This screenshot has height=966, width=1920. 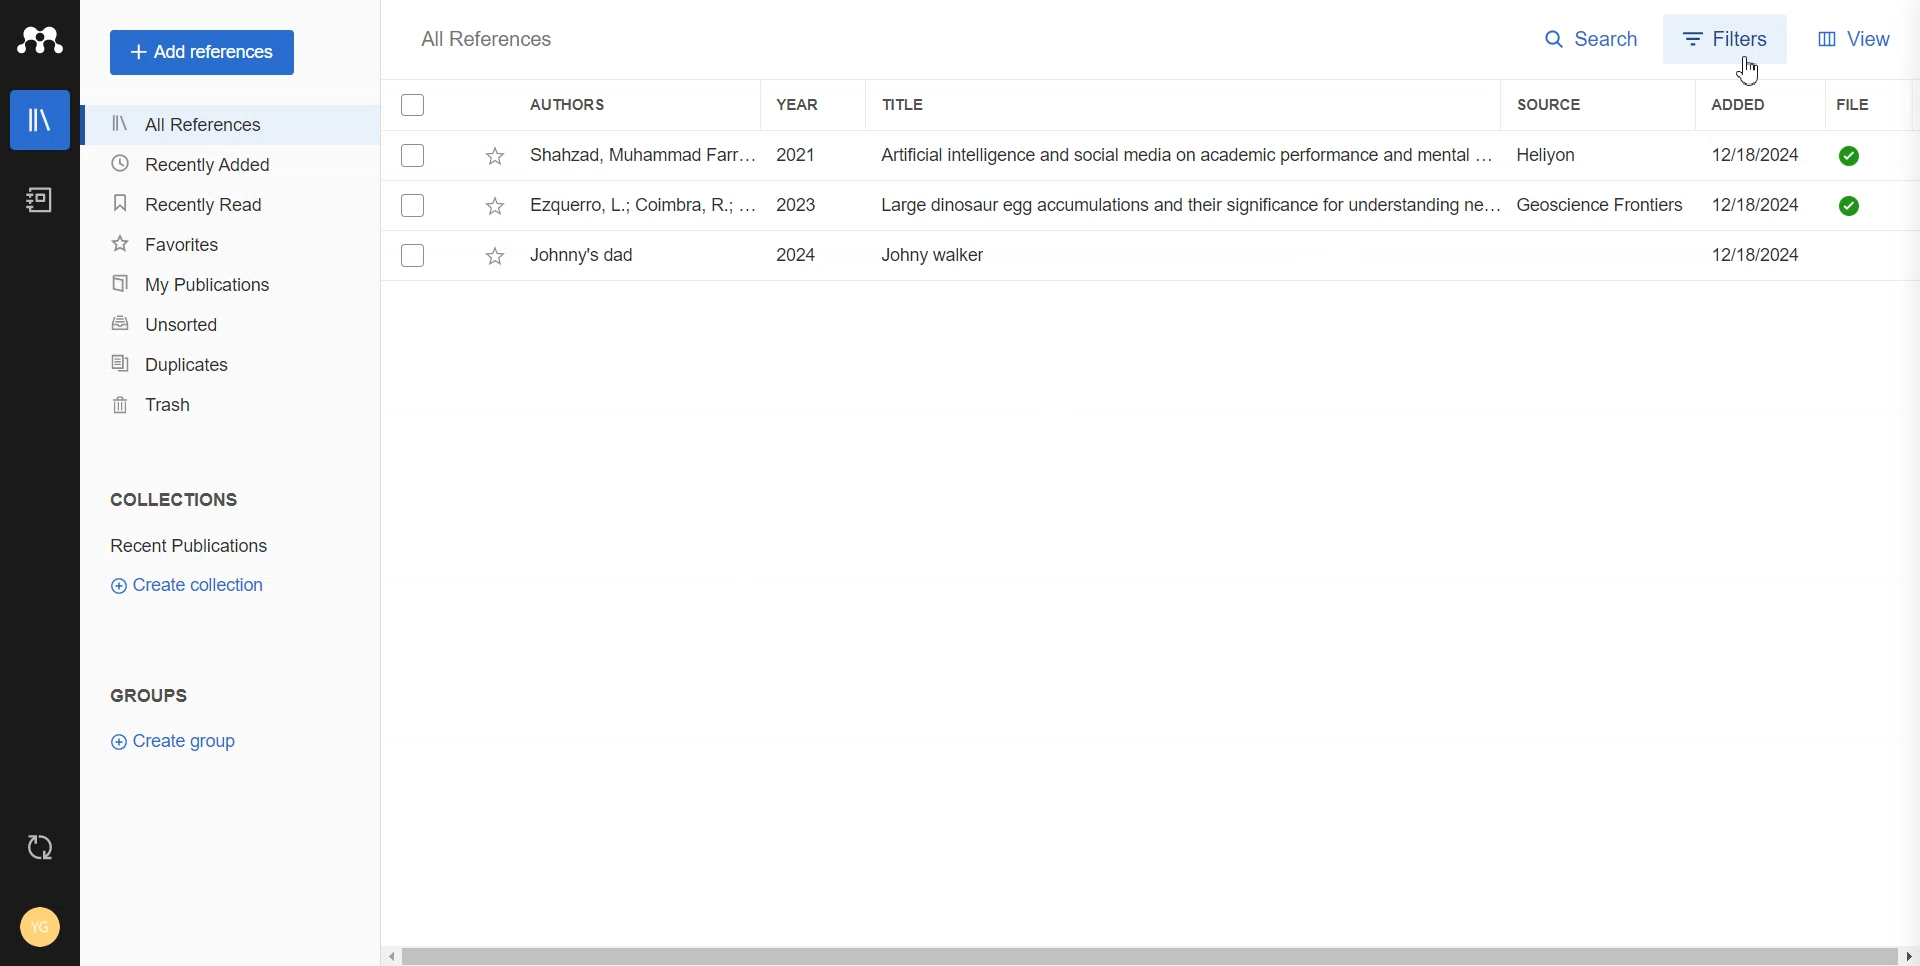 I want to click on Title, so click(x=921, y=104).